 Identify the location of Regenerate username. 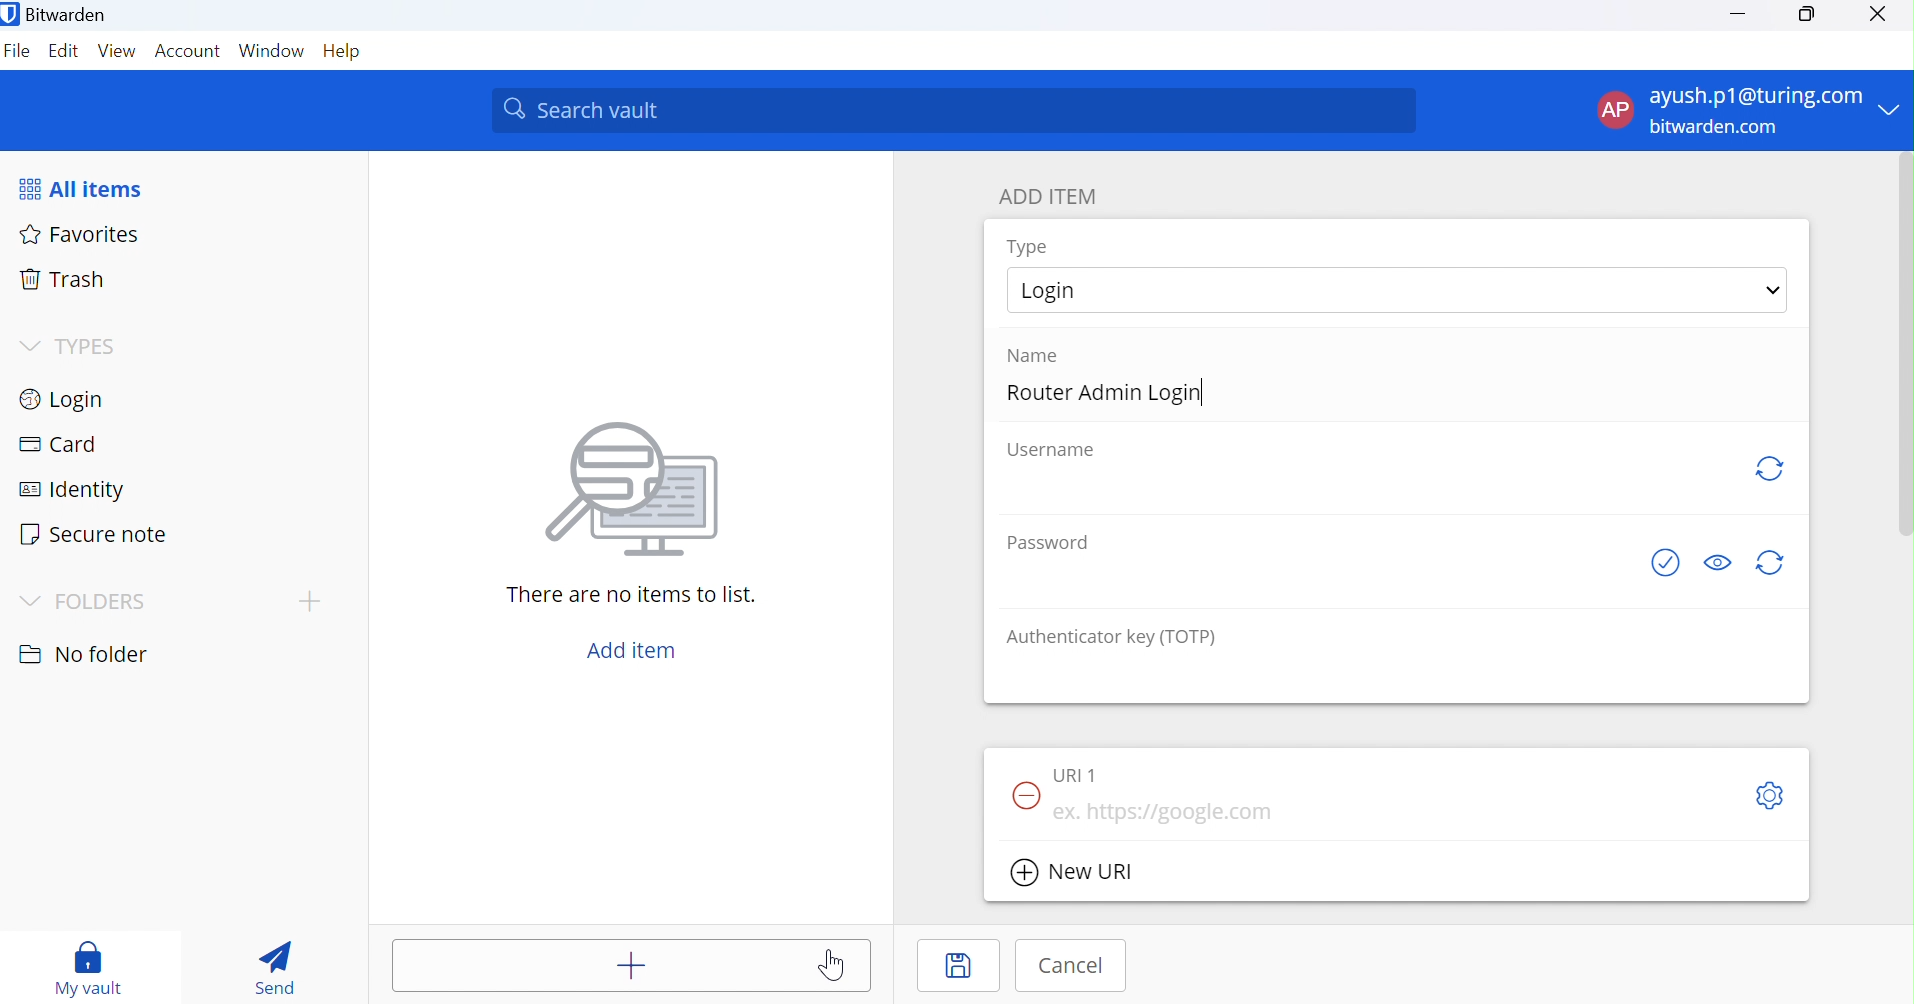
(1768, 470).